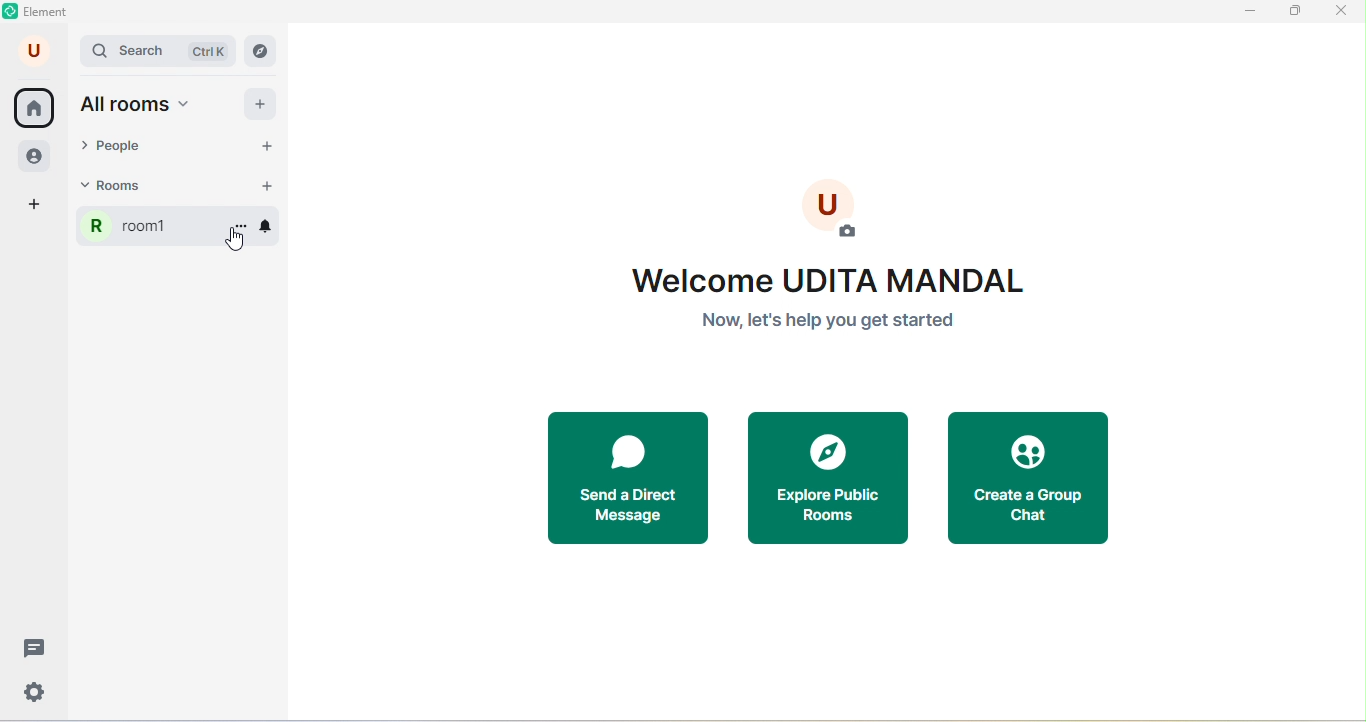  I want to click on send a direct message, so click(617, 476).